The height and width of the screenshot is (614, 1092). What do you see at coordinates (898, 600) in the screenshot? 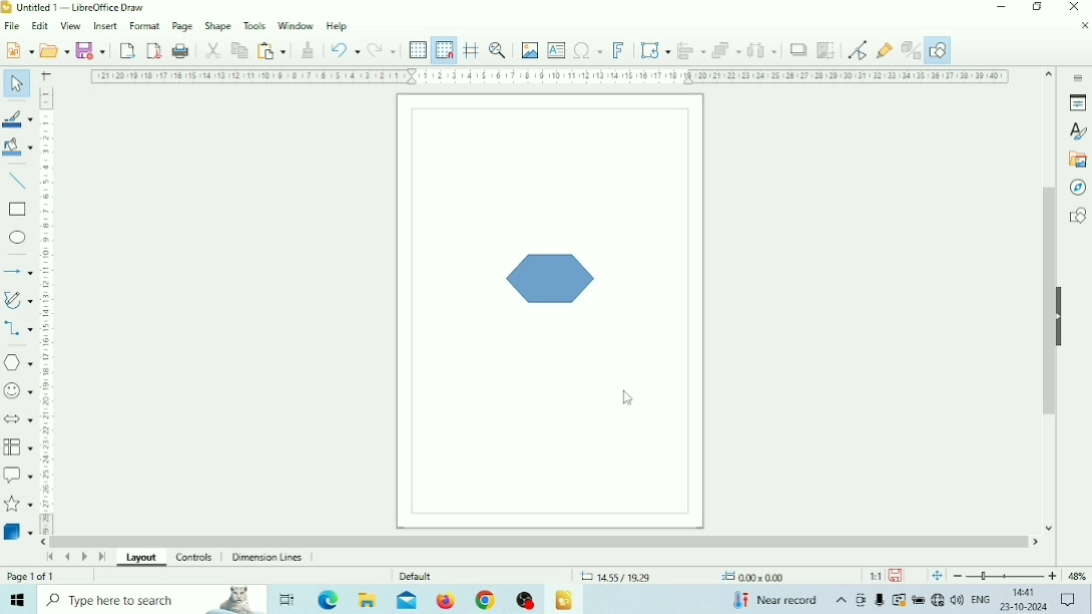
I see `Warning` at bounding box center [898, 600].